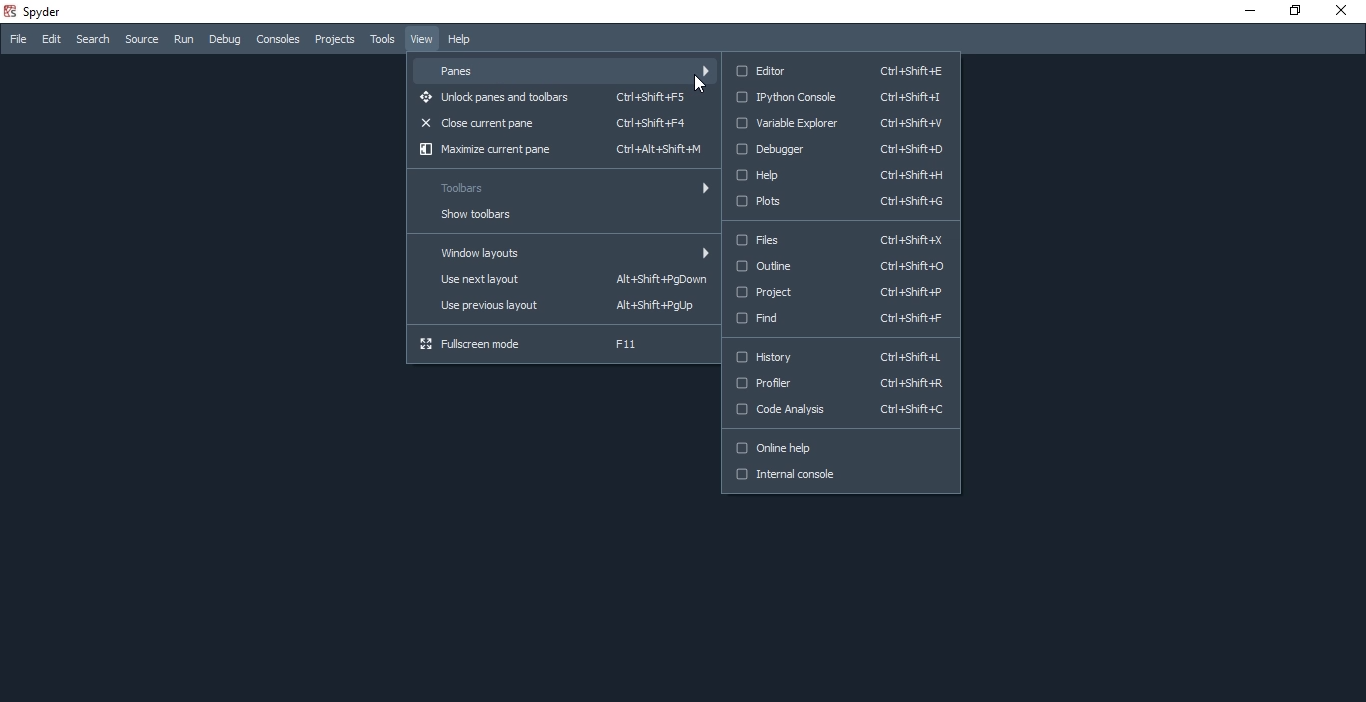 Image resolution: width=1366 pixels, height=702 pixels. What do you see at coordinates (420, 38) in the screenshot?
I see `View` at bounding box center [420, 38].